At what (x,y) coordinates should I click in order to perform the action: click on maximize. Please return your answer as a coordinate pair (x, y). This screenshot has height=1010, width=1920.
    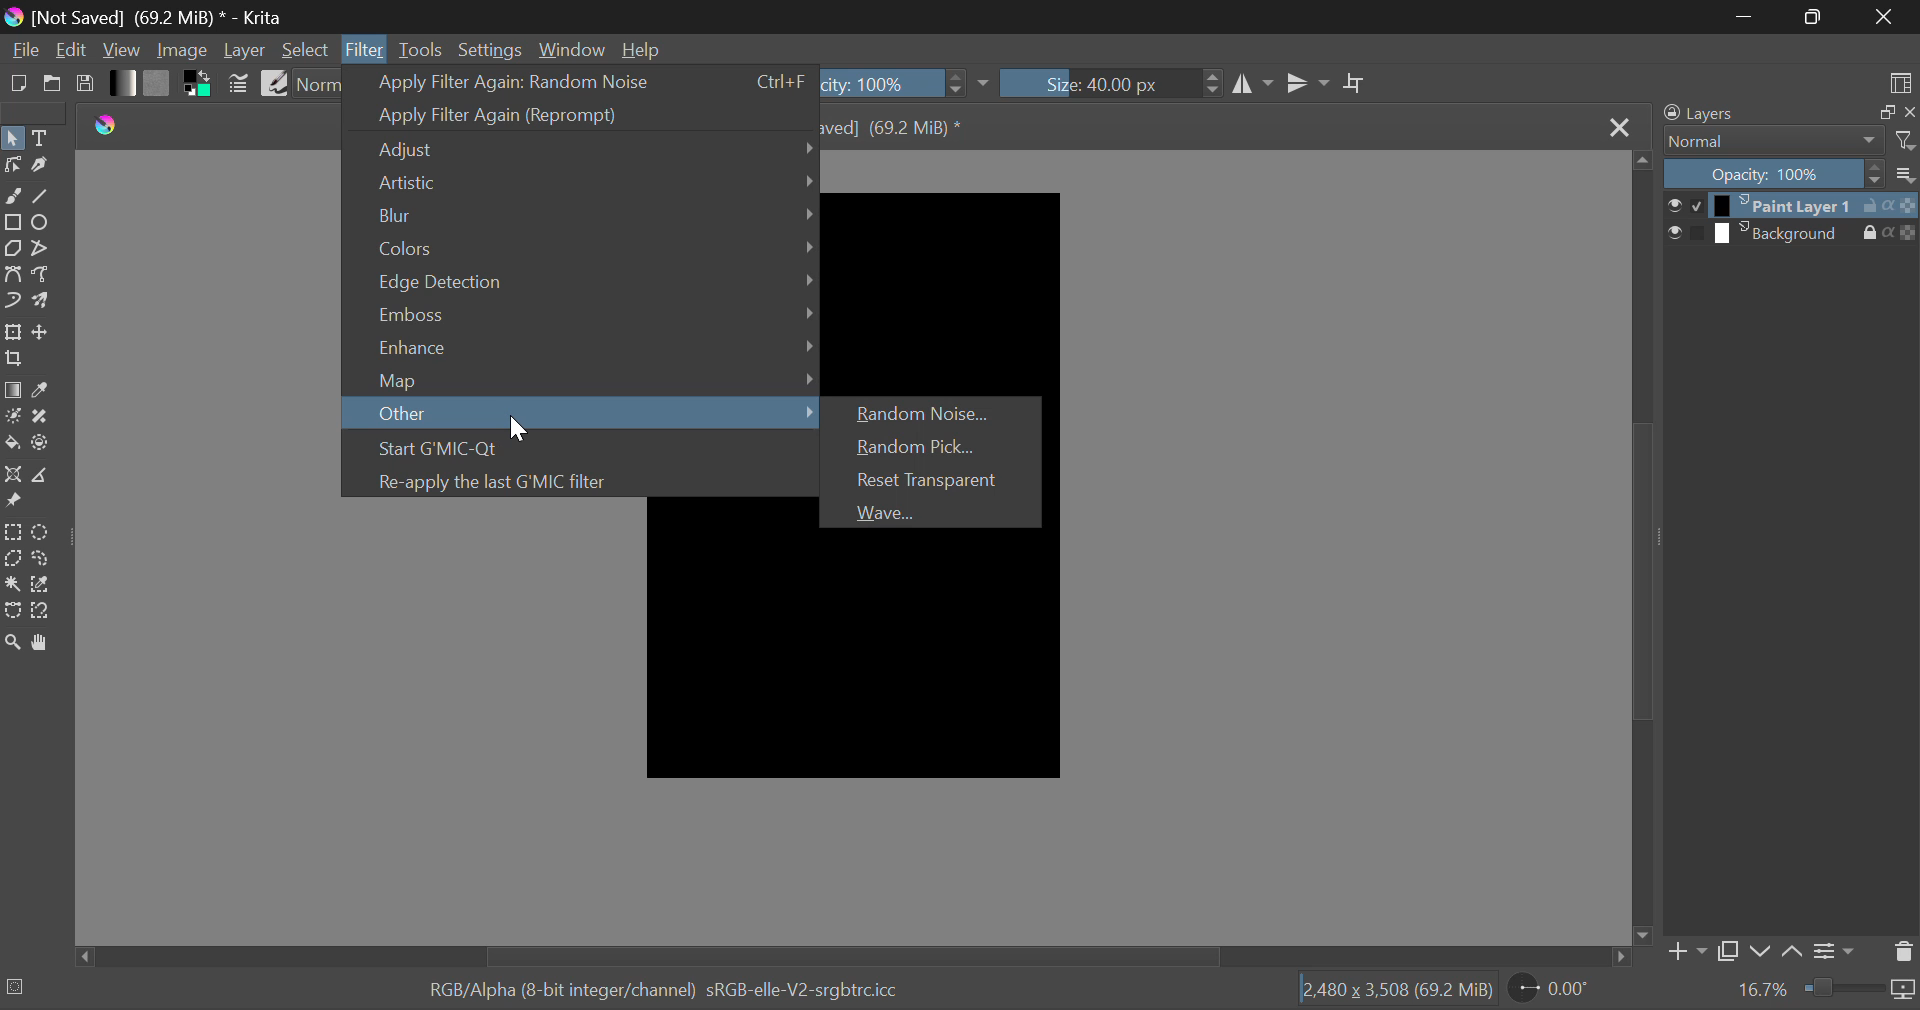
    Looking at the image, I should click on (1877, 112).